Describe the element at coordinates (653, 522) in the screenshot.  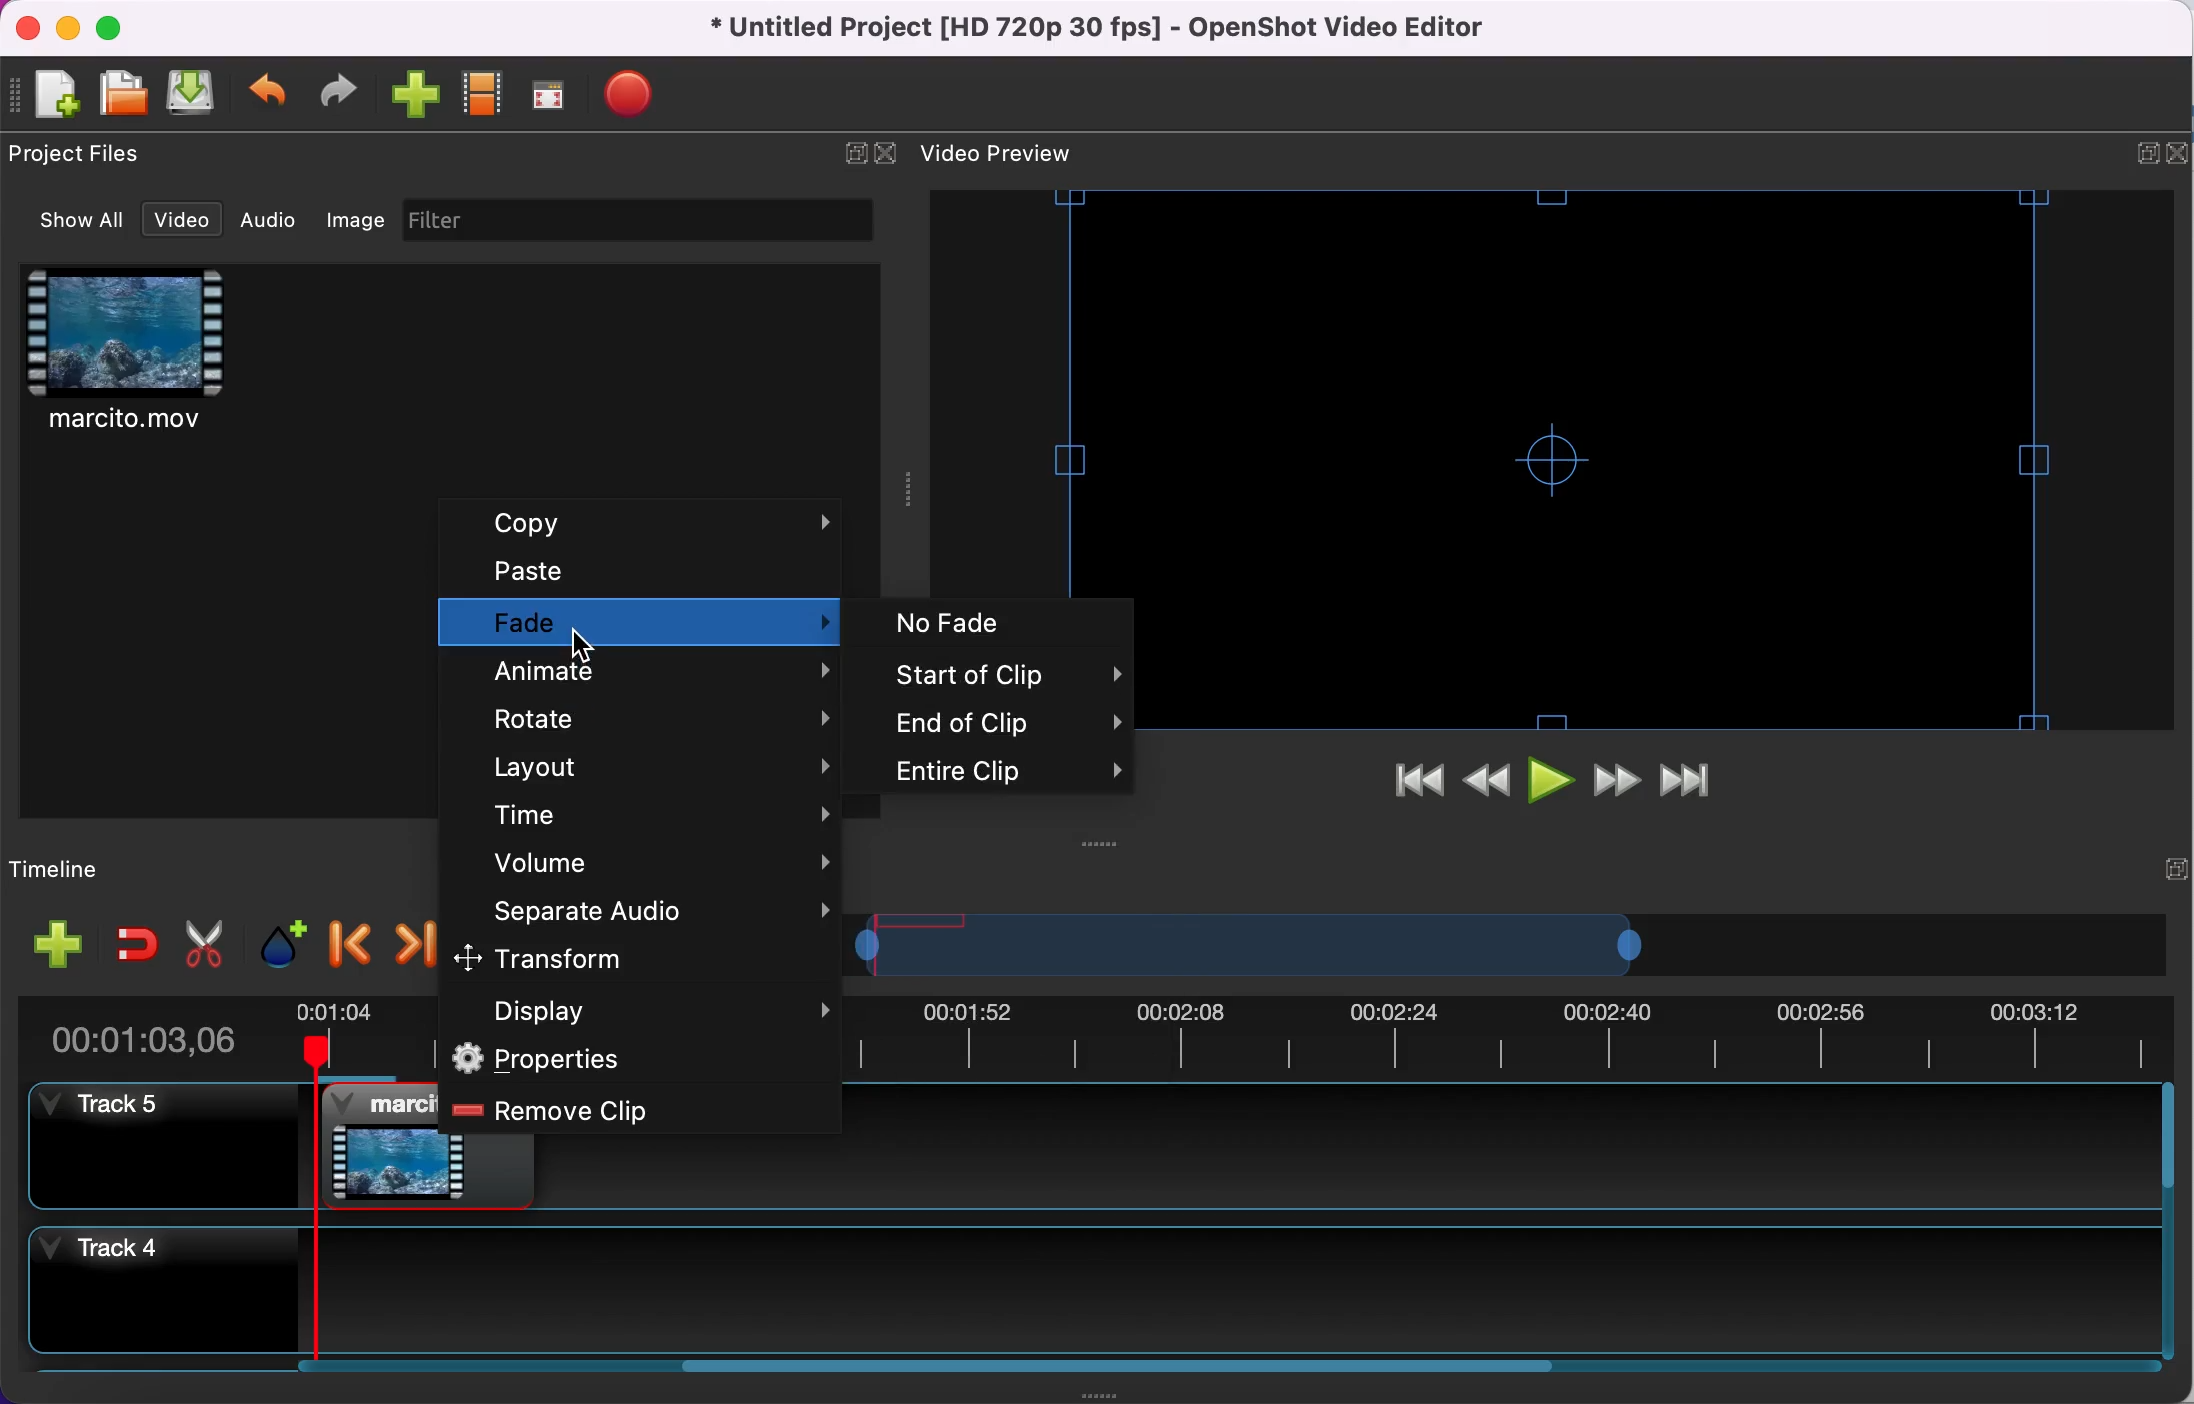
I see `copy` at that location.